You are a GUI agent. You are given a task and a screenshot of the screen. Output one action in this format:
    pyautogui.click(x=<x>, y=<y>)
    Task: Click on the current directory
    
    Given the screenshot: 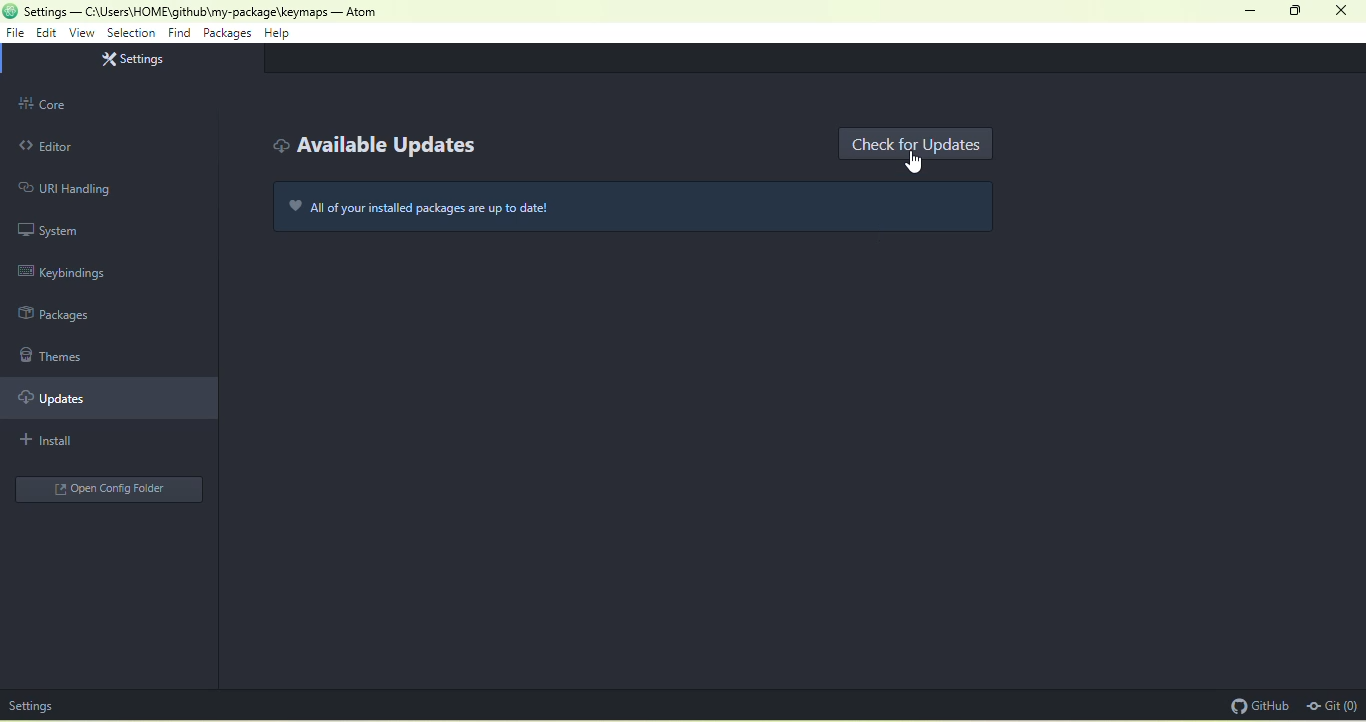 What is the action you would take?
    pyautogui.click(x=175, y=11)
    